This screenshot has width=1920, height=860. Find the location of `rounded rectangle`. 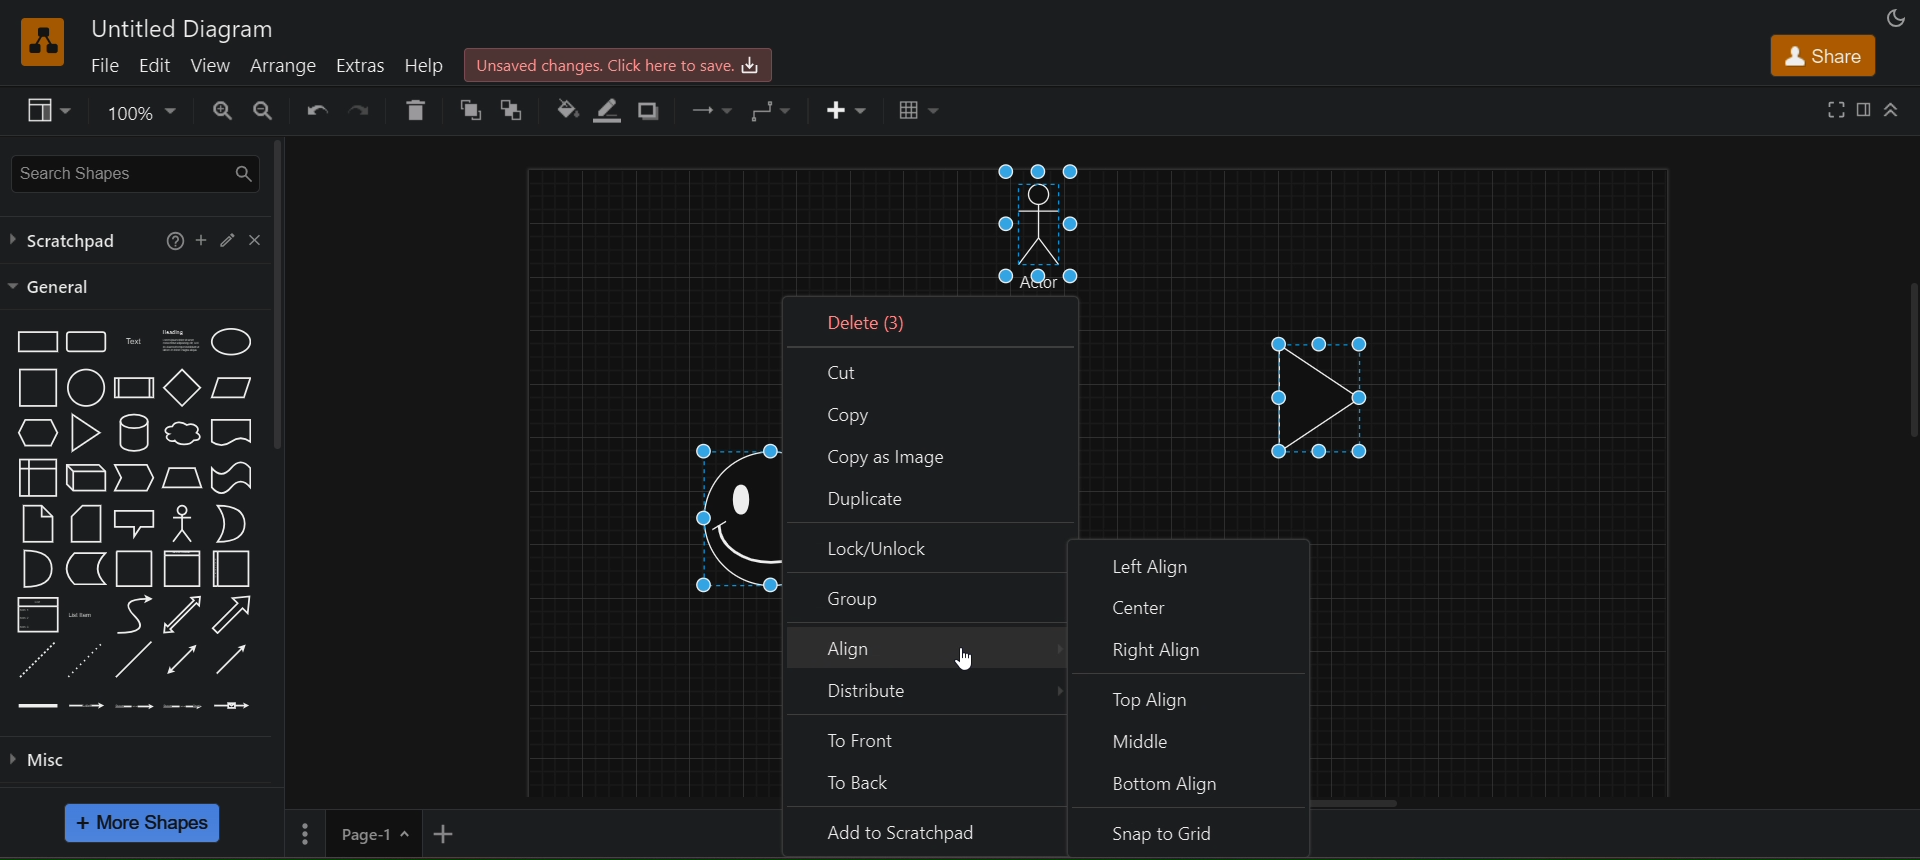

rounded rectangle is located at coordinates (87, 342).